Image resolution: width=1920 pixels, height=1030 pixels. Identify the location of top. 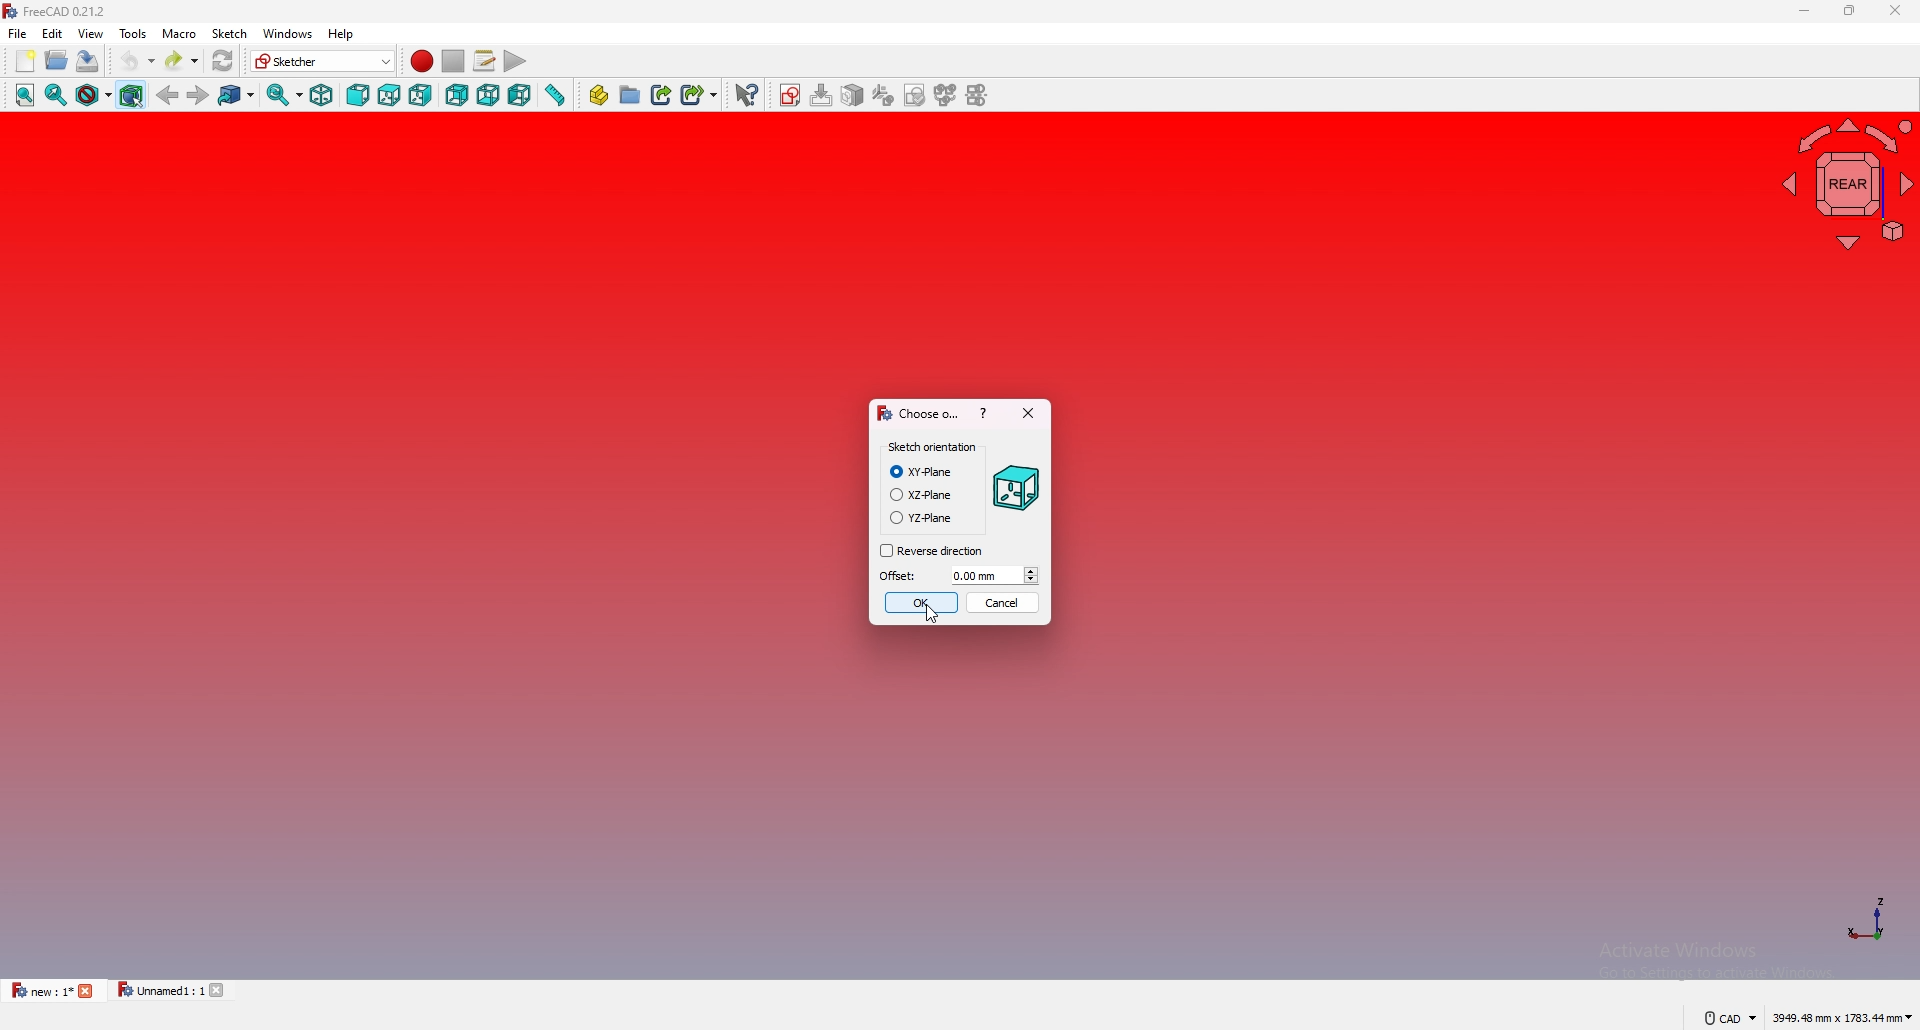
(388, 95).